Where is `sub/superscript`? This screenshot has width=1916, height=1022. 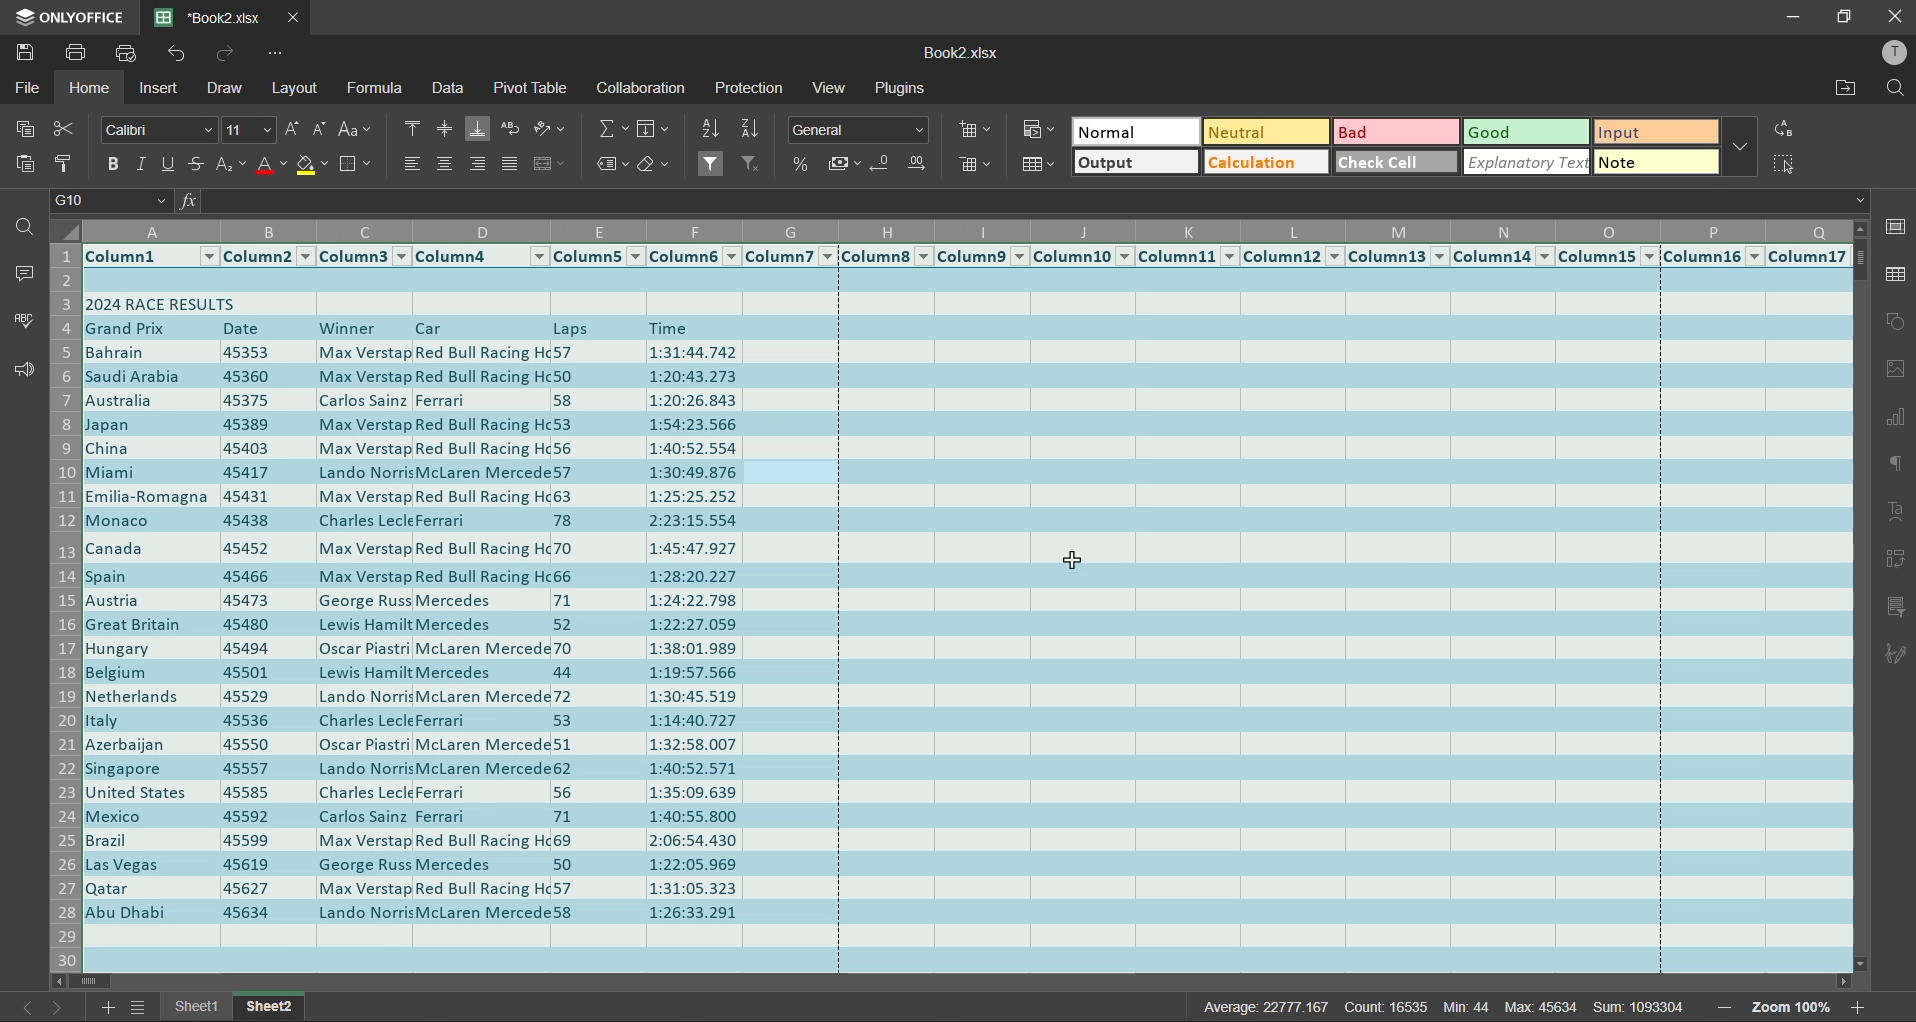
sub/superscript is located at coordinates (233, 166).